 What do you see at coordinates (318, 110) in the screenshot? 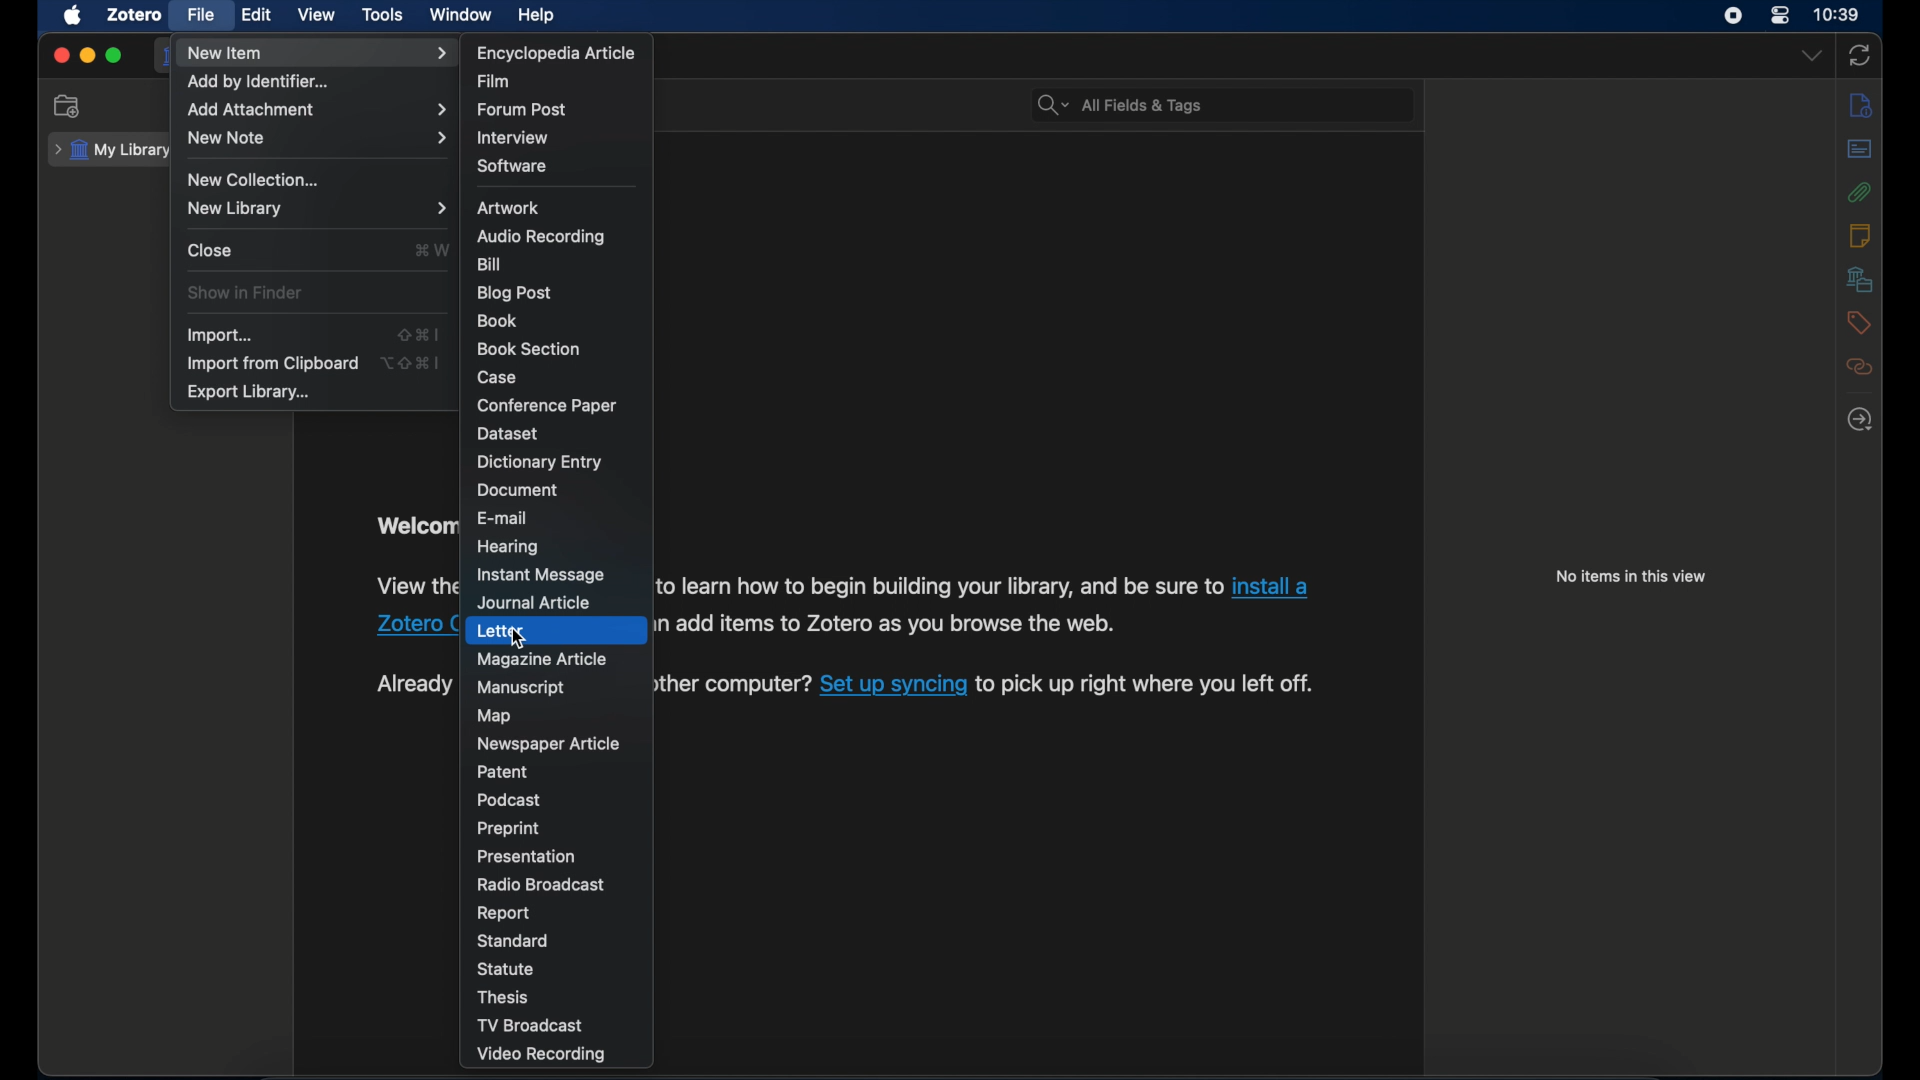
I see `add attachment` at bounding box center [318, 110].